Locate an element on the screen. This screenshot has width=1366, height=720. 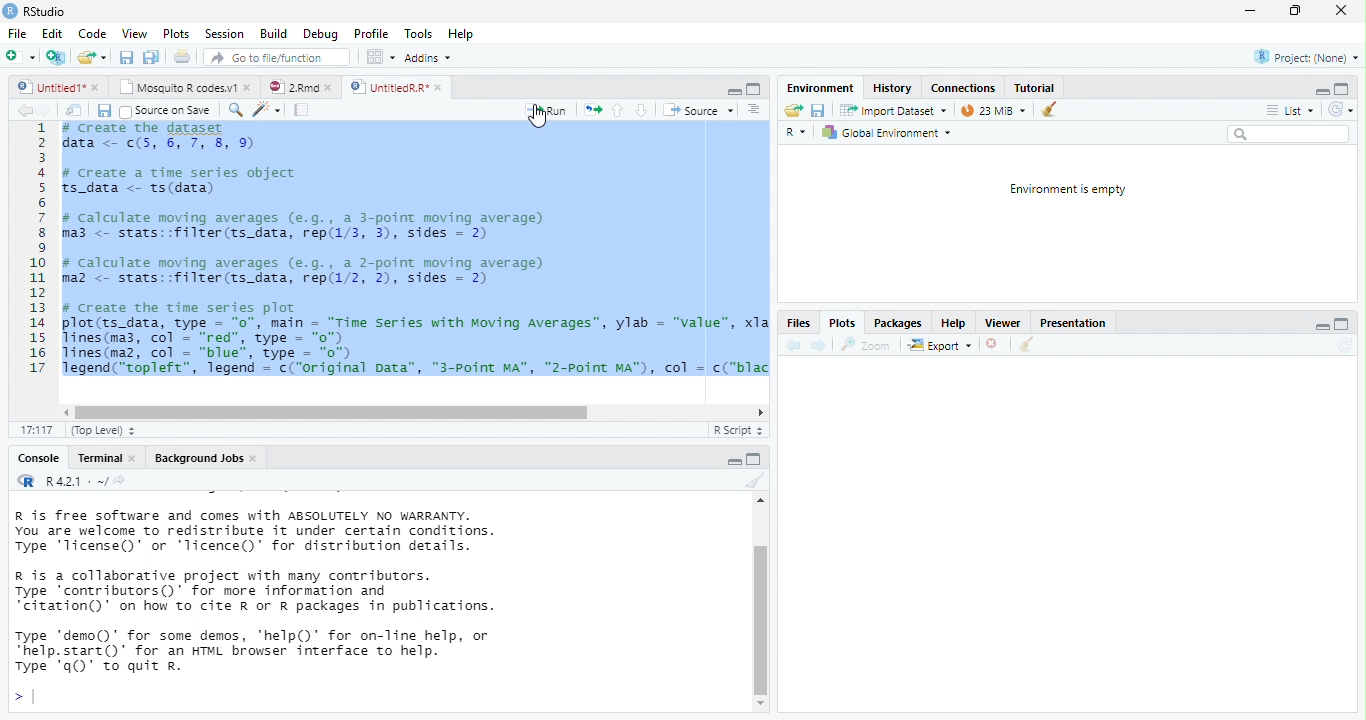
close is located at coordinates (995, 346).